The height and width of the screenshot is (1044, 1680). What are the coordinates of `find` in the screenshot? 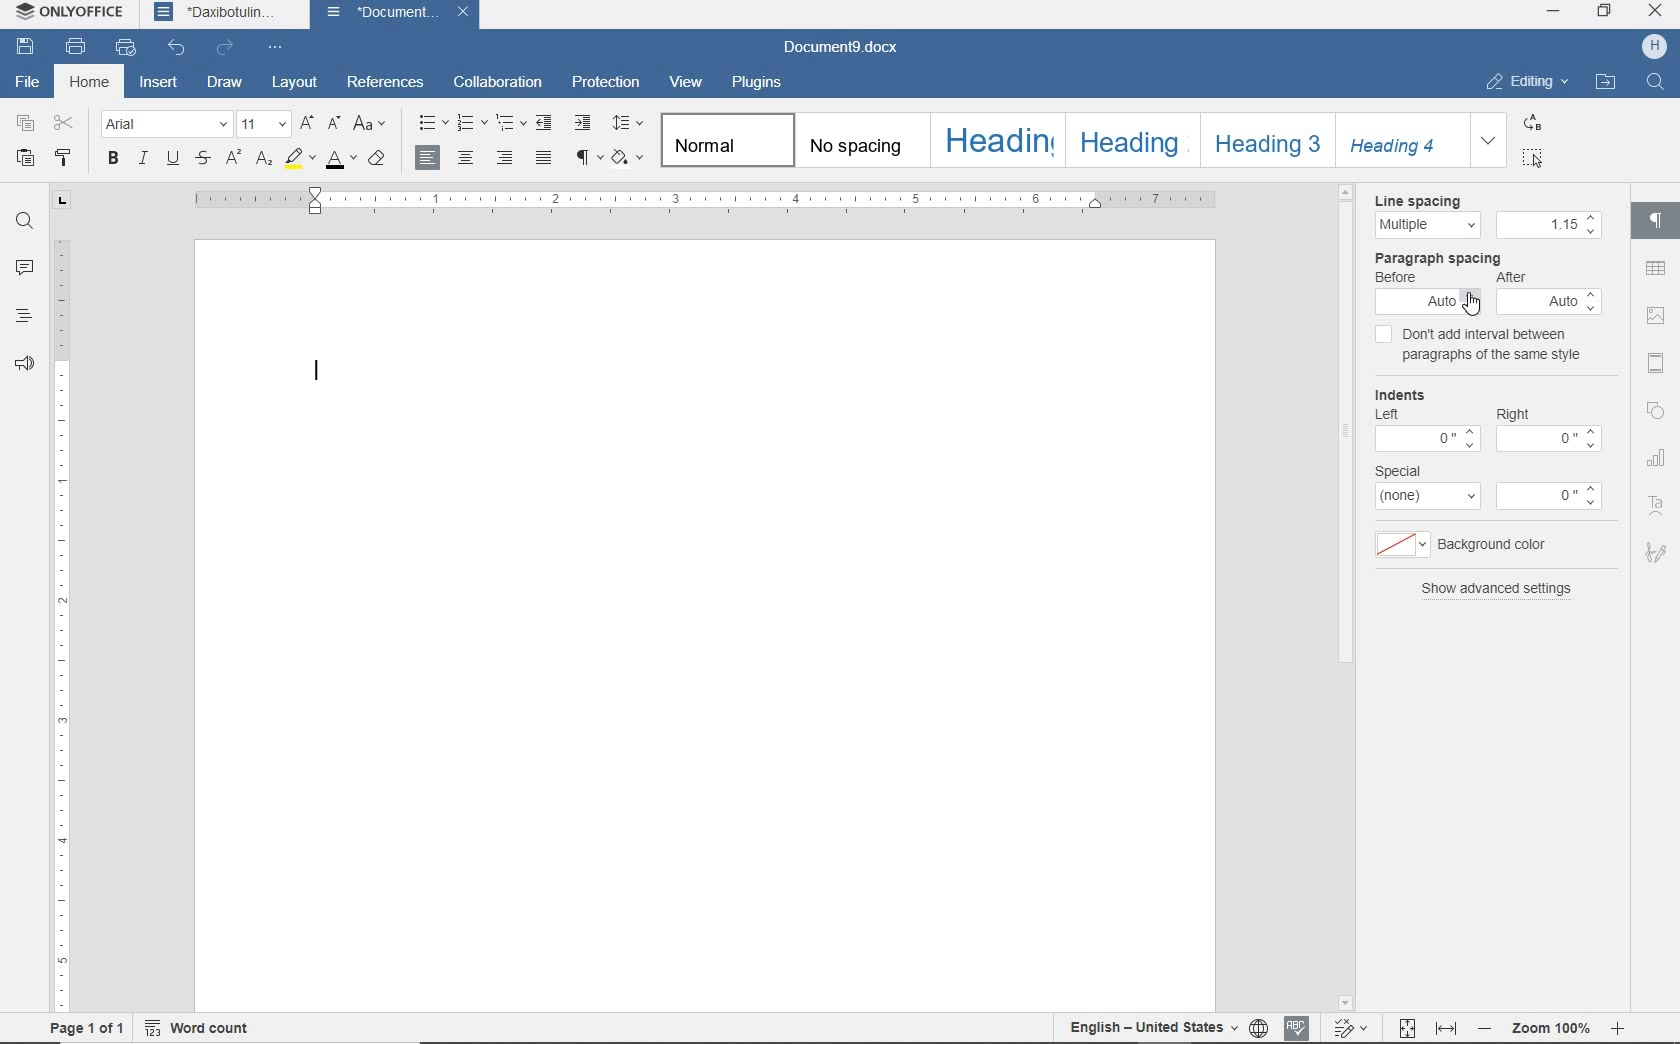 It's located at (24, 222).